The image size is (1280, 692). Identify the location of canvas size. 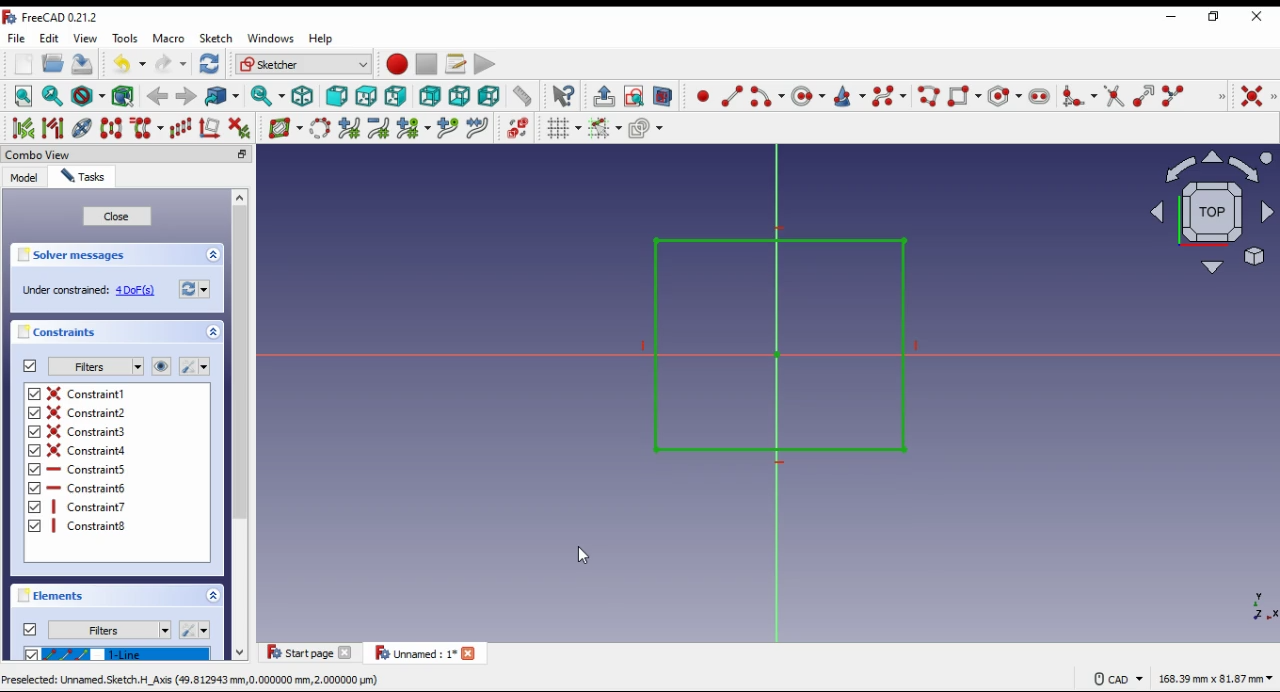
(1216, 677).